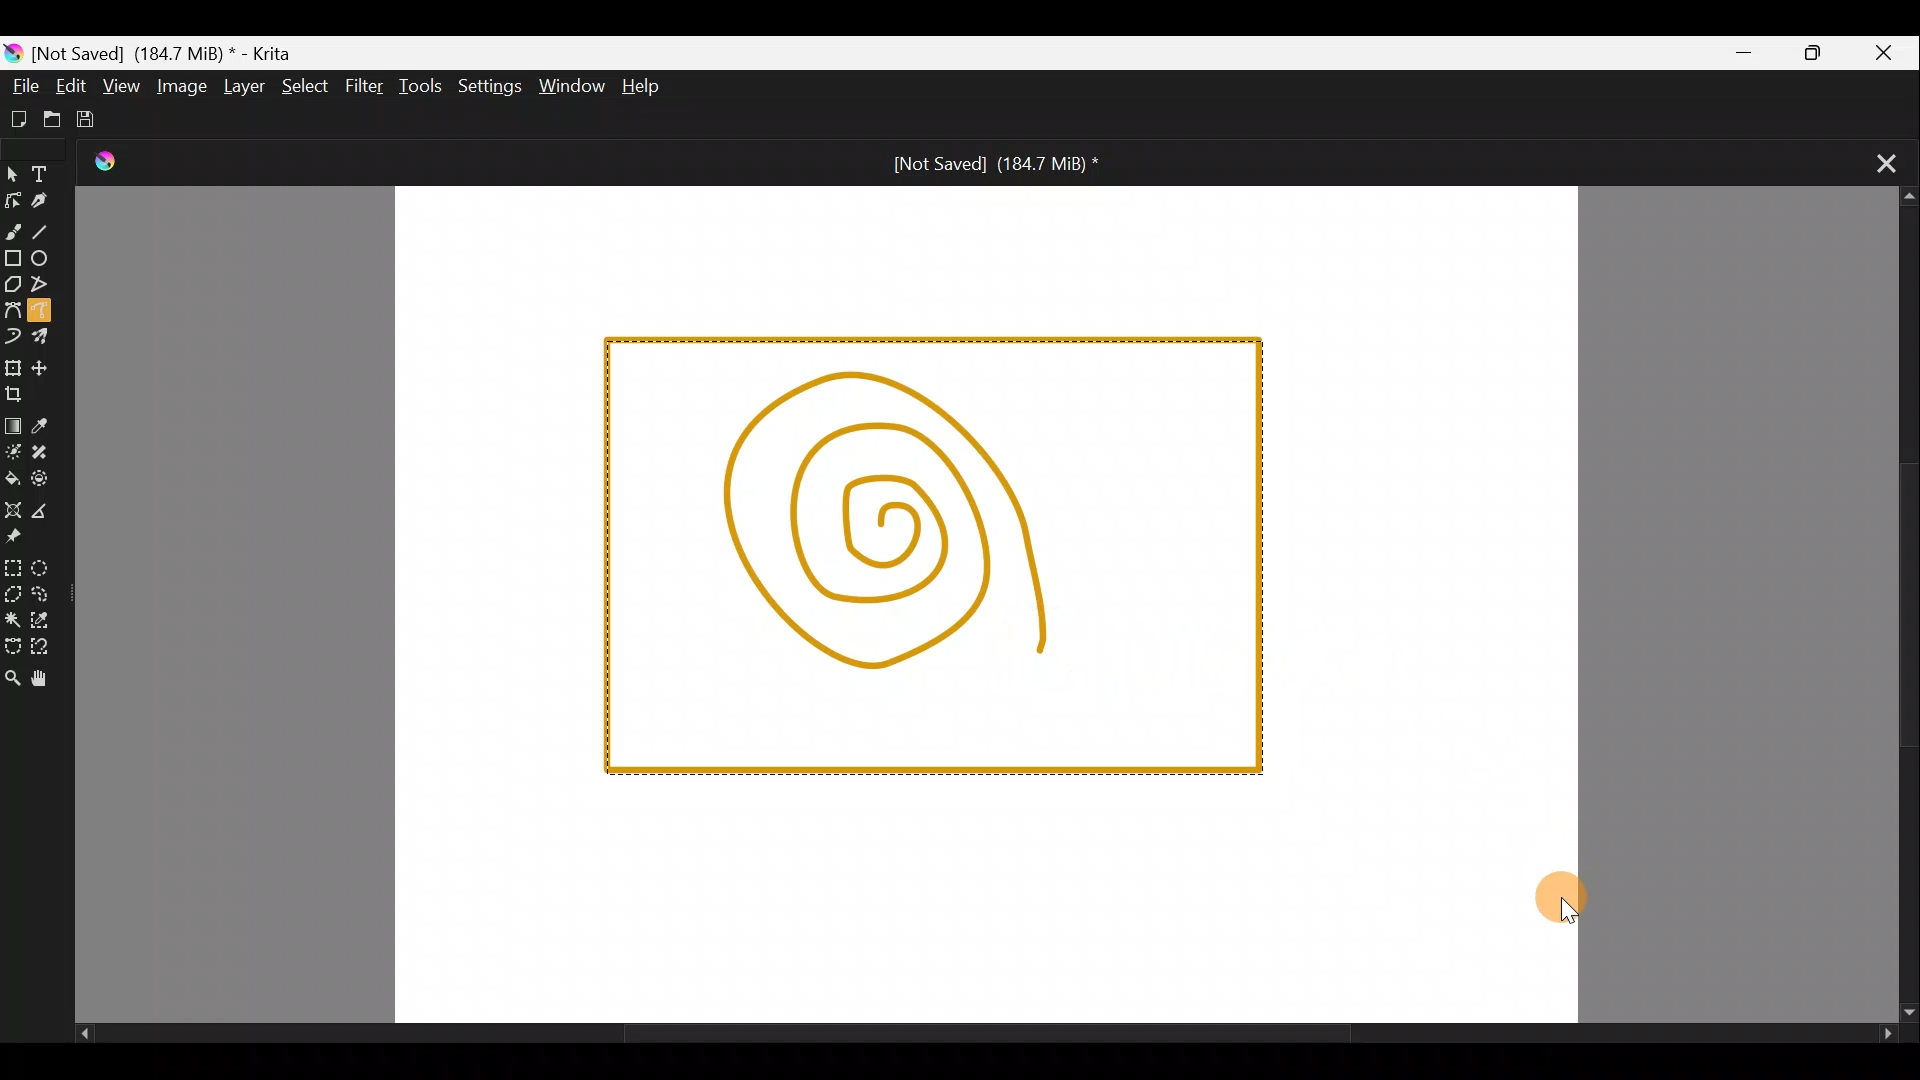  What do you see at coordinates (1873, 167) in the screenshot?
I see `Close tab` at bounding box center [1873, 167].